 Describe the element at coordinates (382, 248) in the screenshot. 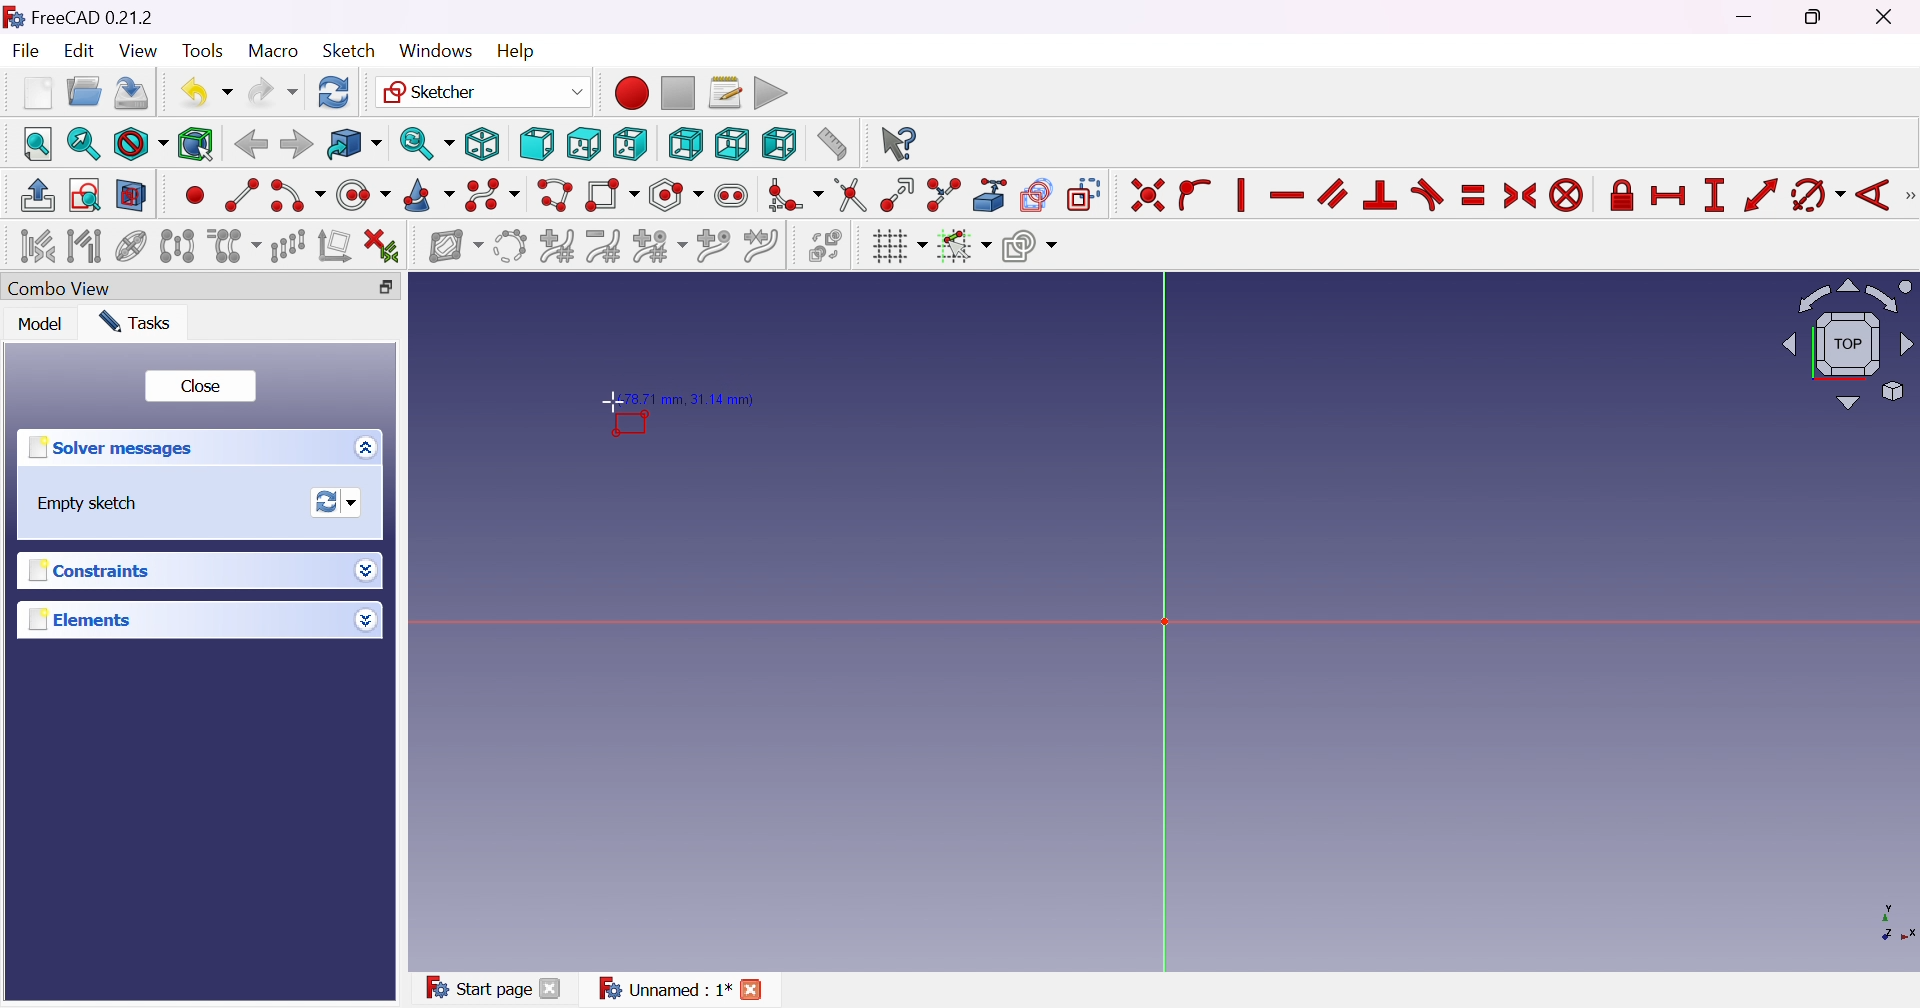

I see `Delete all constraints` at that location.